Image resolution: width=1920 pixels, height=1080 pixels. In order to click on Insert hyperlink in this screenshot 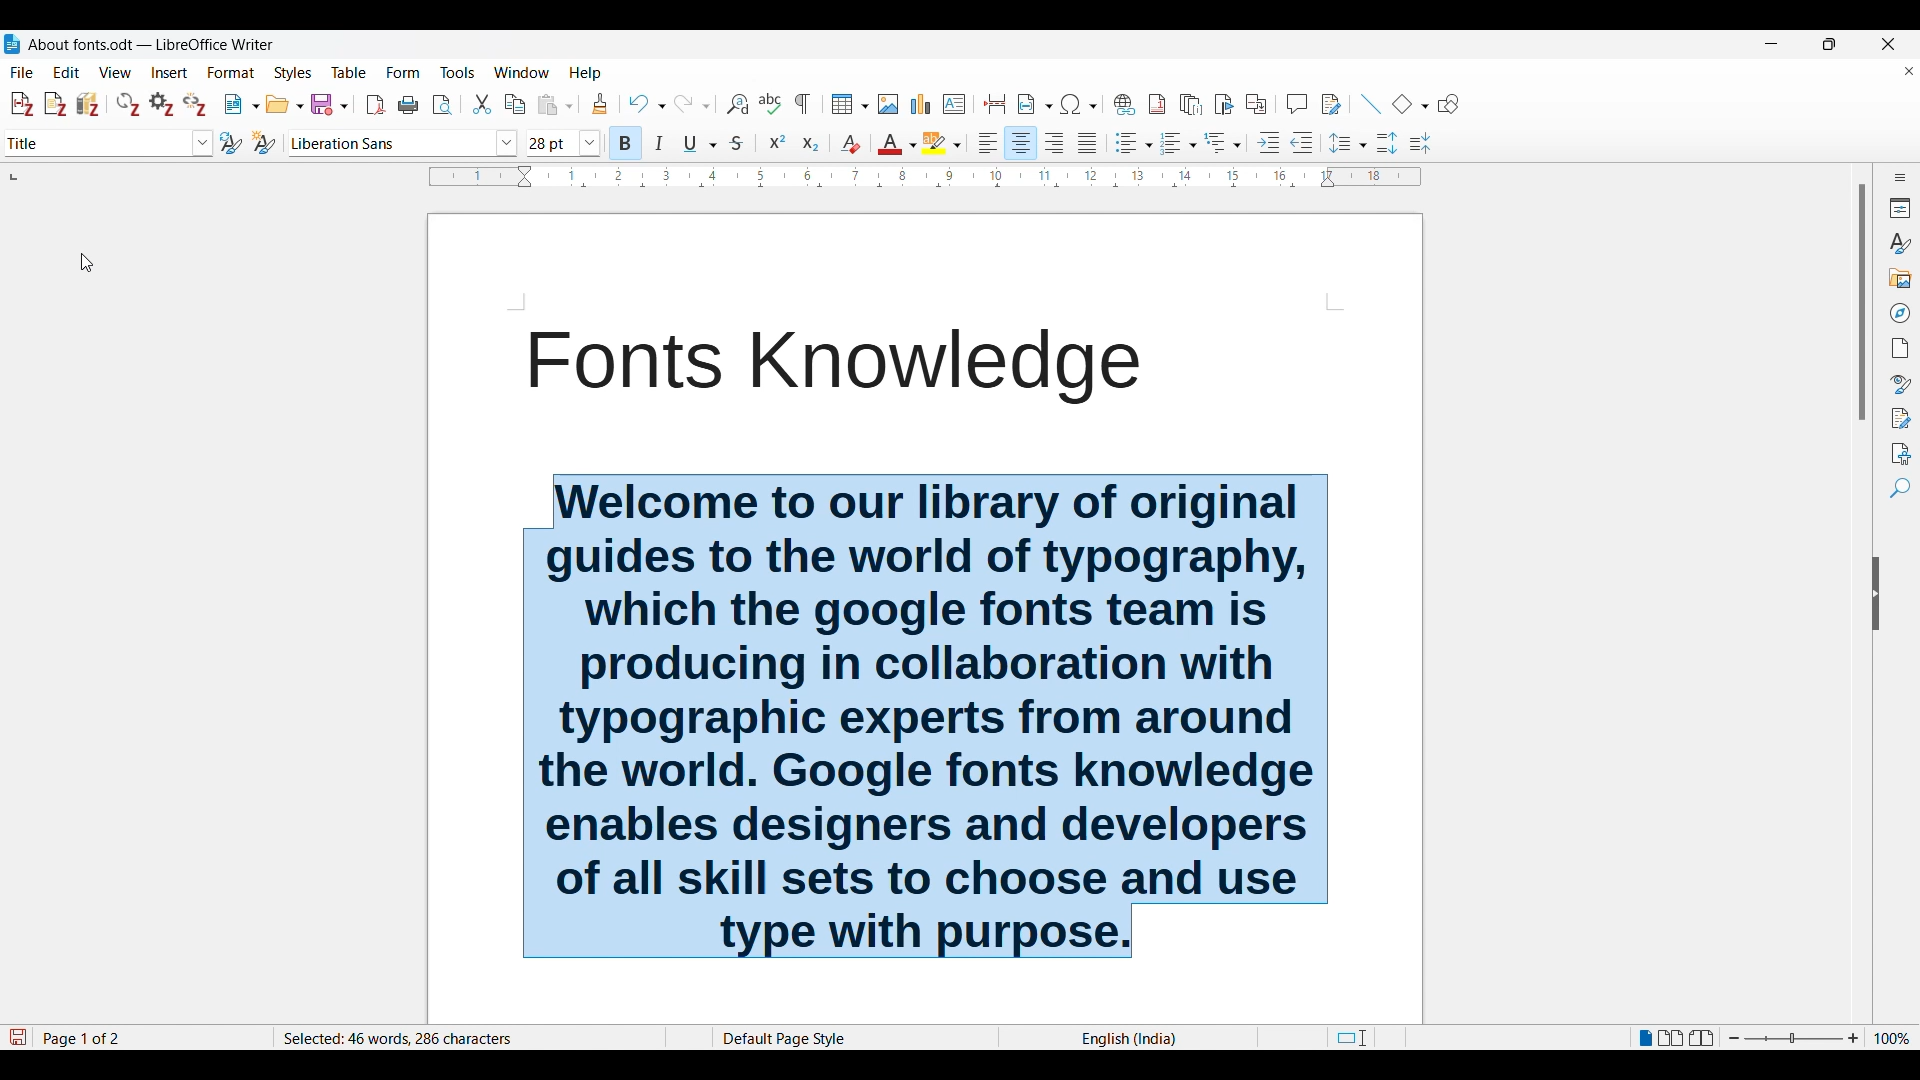, I will do `click(1125, 104)`.